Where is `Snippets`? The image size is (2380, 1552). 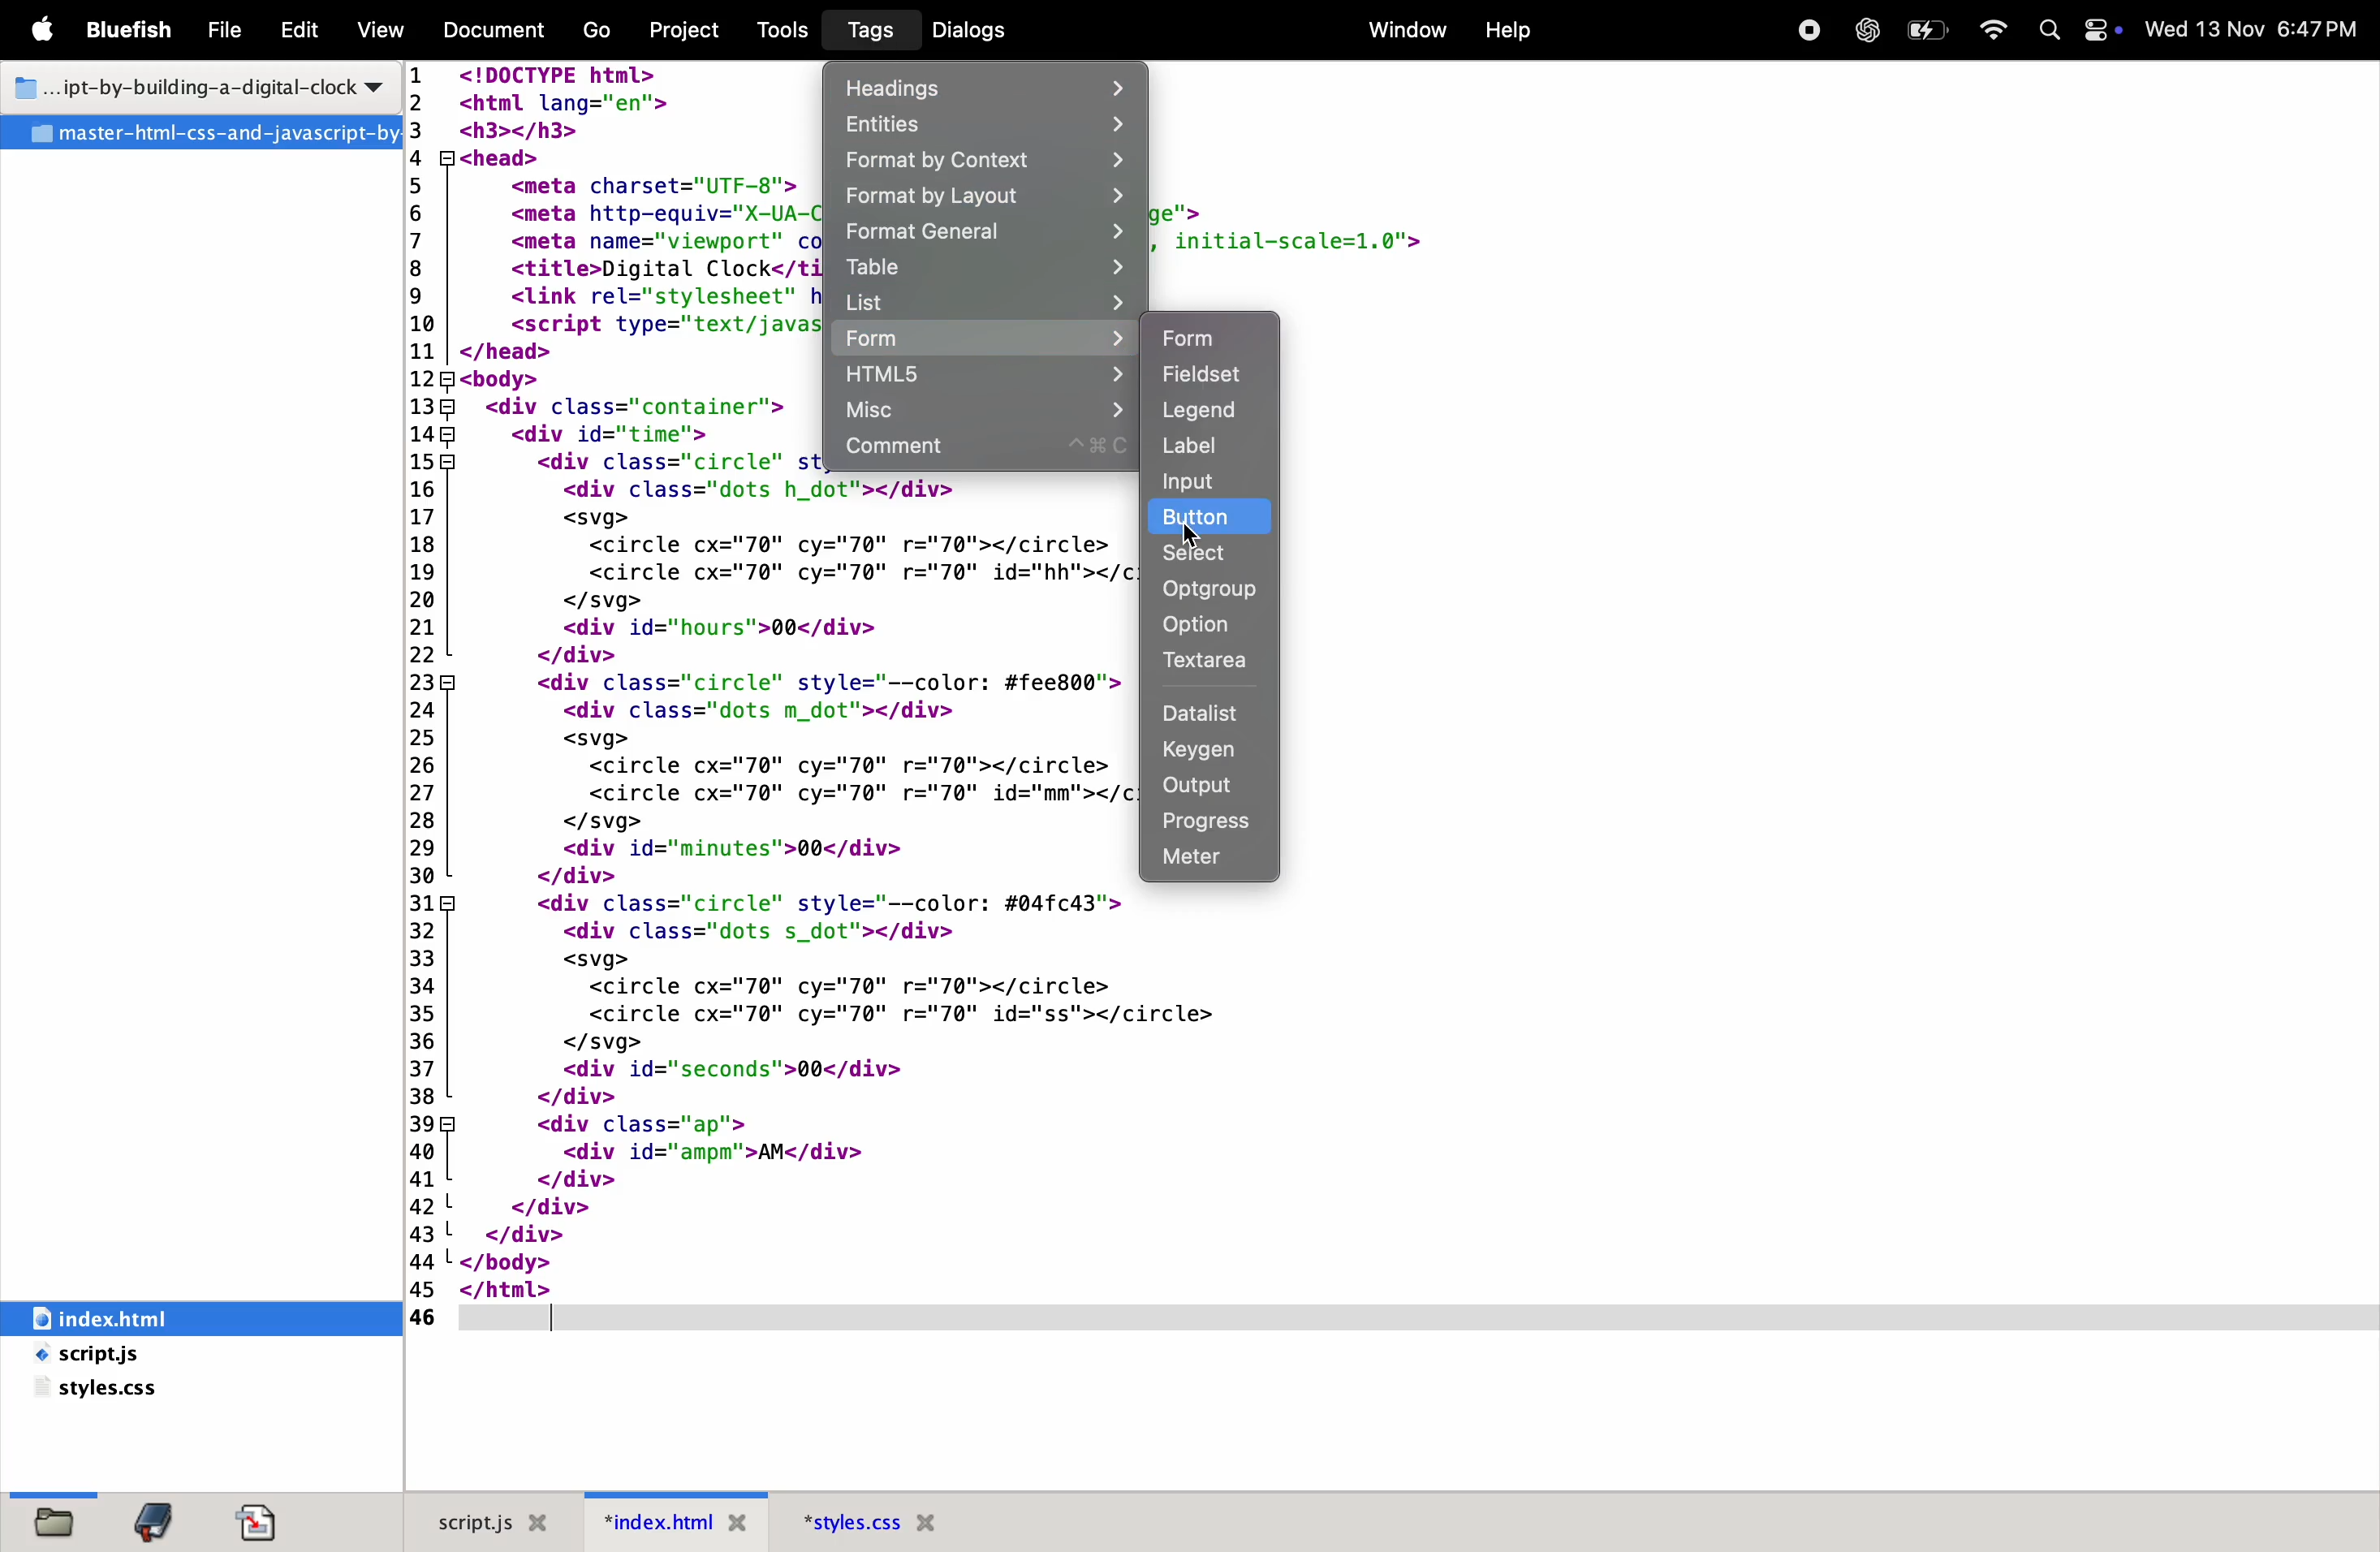
Snippets is located at coordinates (271, 1520).